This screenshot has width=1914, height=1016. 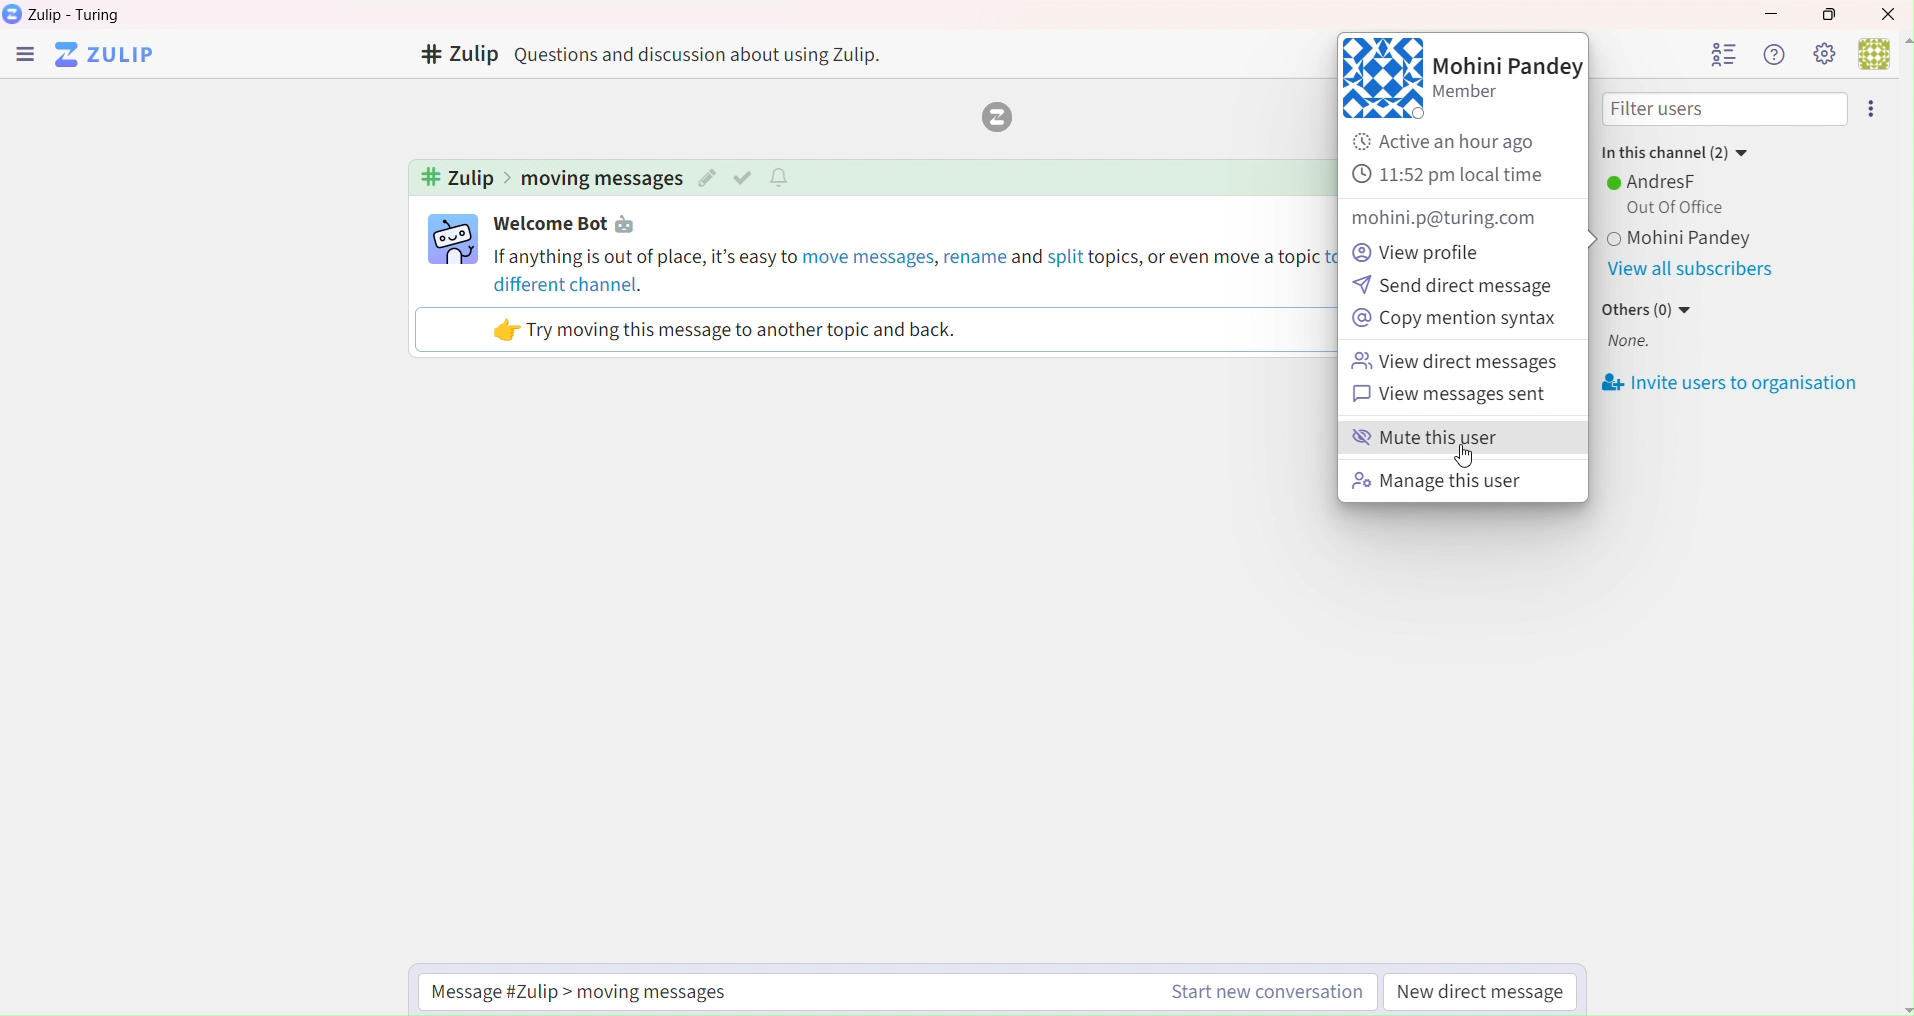 I want to click on Try moving this message to another topic and back., so click(x=727, y=330).